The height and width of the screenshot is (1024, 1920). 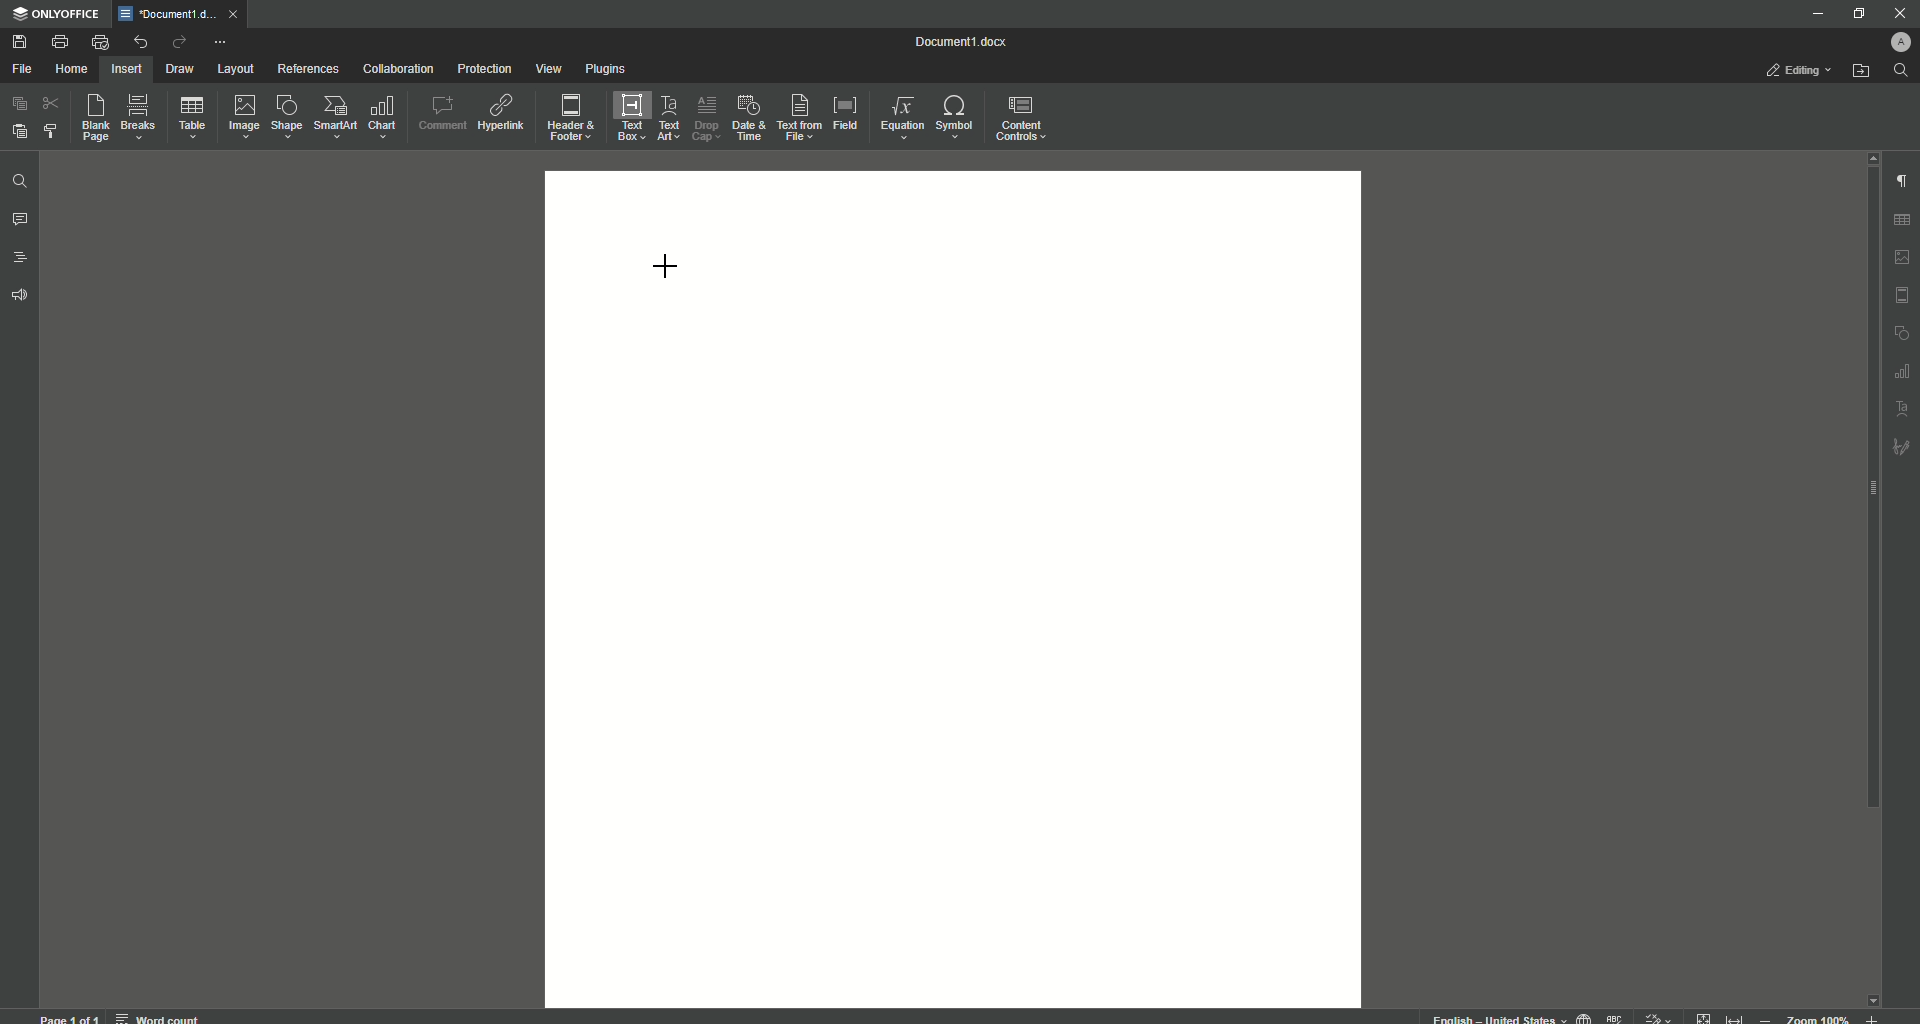 What do you see at coordinates (748, 118) in the screenshot?
I see `Date and Time` at bounding box center [748, 118].